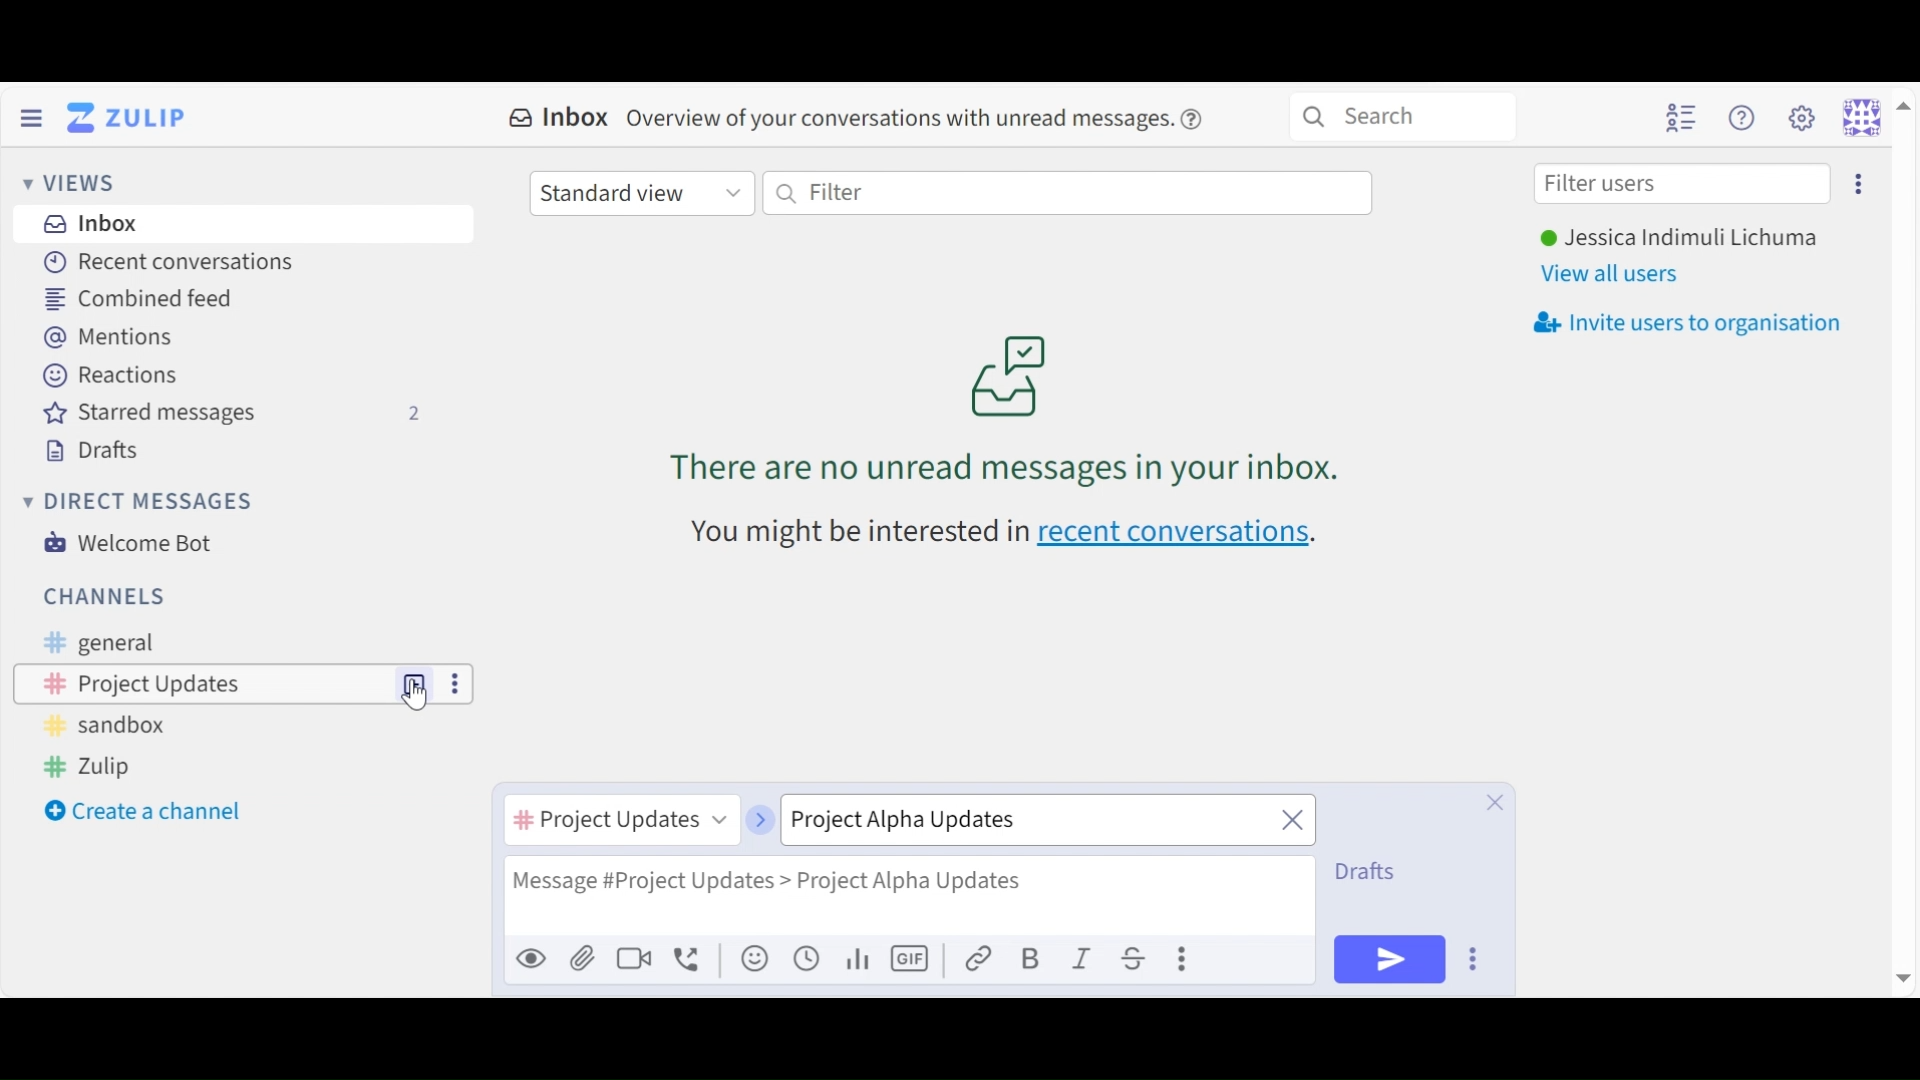 This screenshot has width=1920, height=1080. What do you see at coordinates (142, 502) in the screenshot?
I see `Direct Messages` at bounding box center [142, 502].